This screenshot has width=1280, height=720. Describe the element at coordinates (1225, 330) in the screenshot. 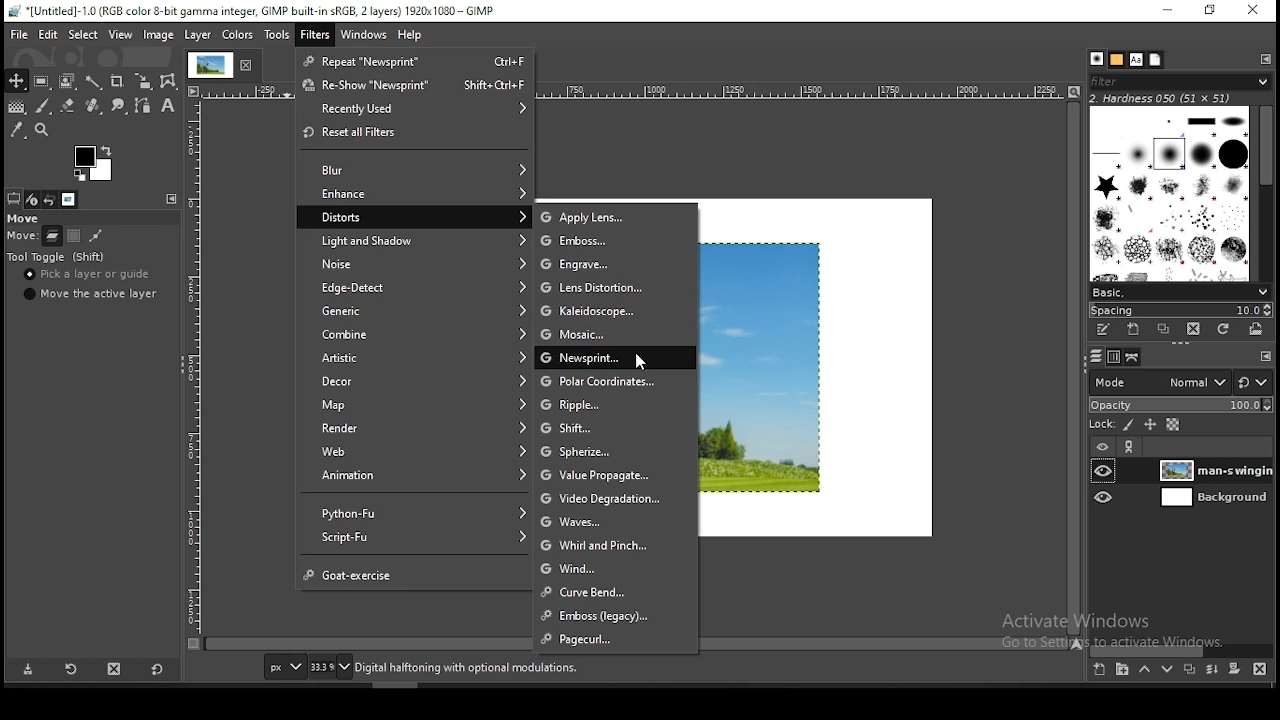

I see `refresh brushes` at that location.